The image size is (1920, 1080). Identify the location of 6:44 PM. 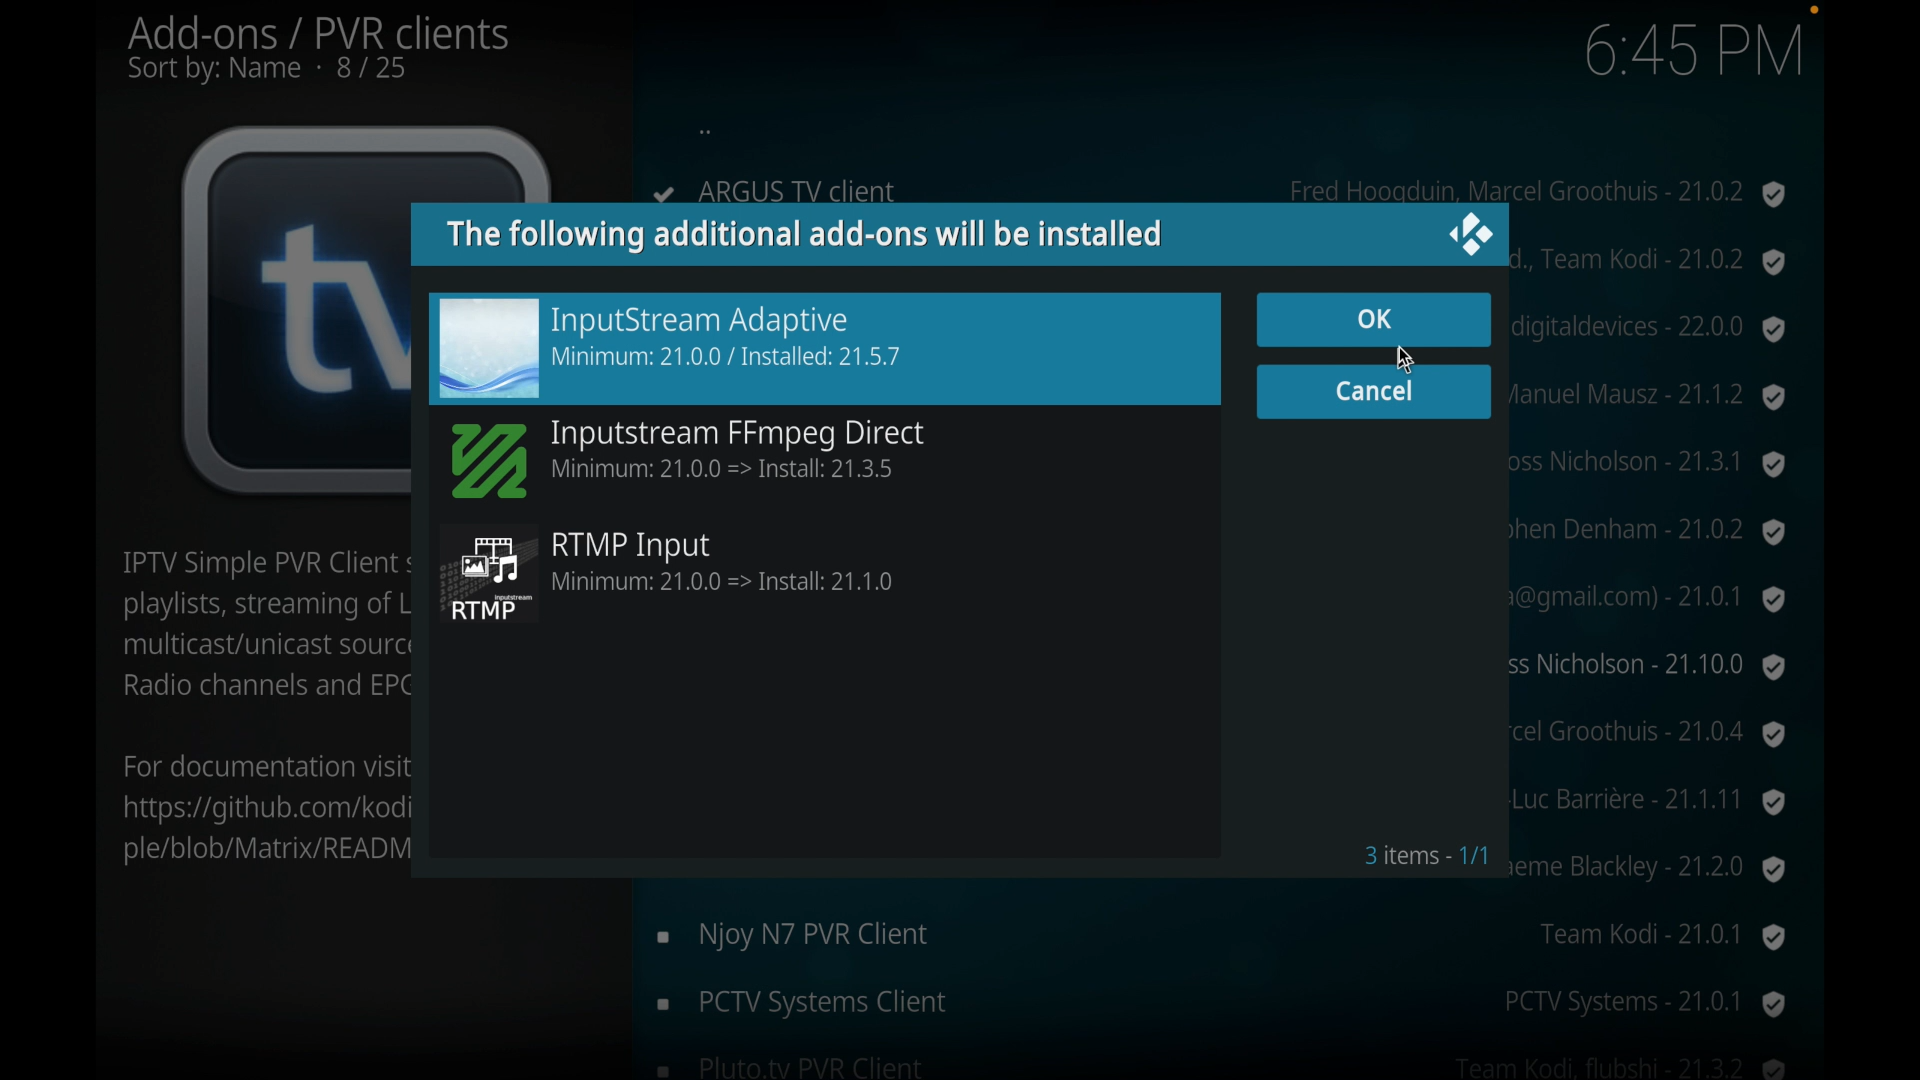
(1702, 53).